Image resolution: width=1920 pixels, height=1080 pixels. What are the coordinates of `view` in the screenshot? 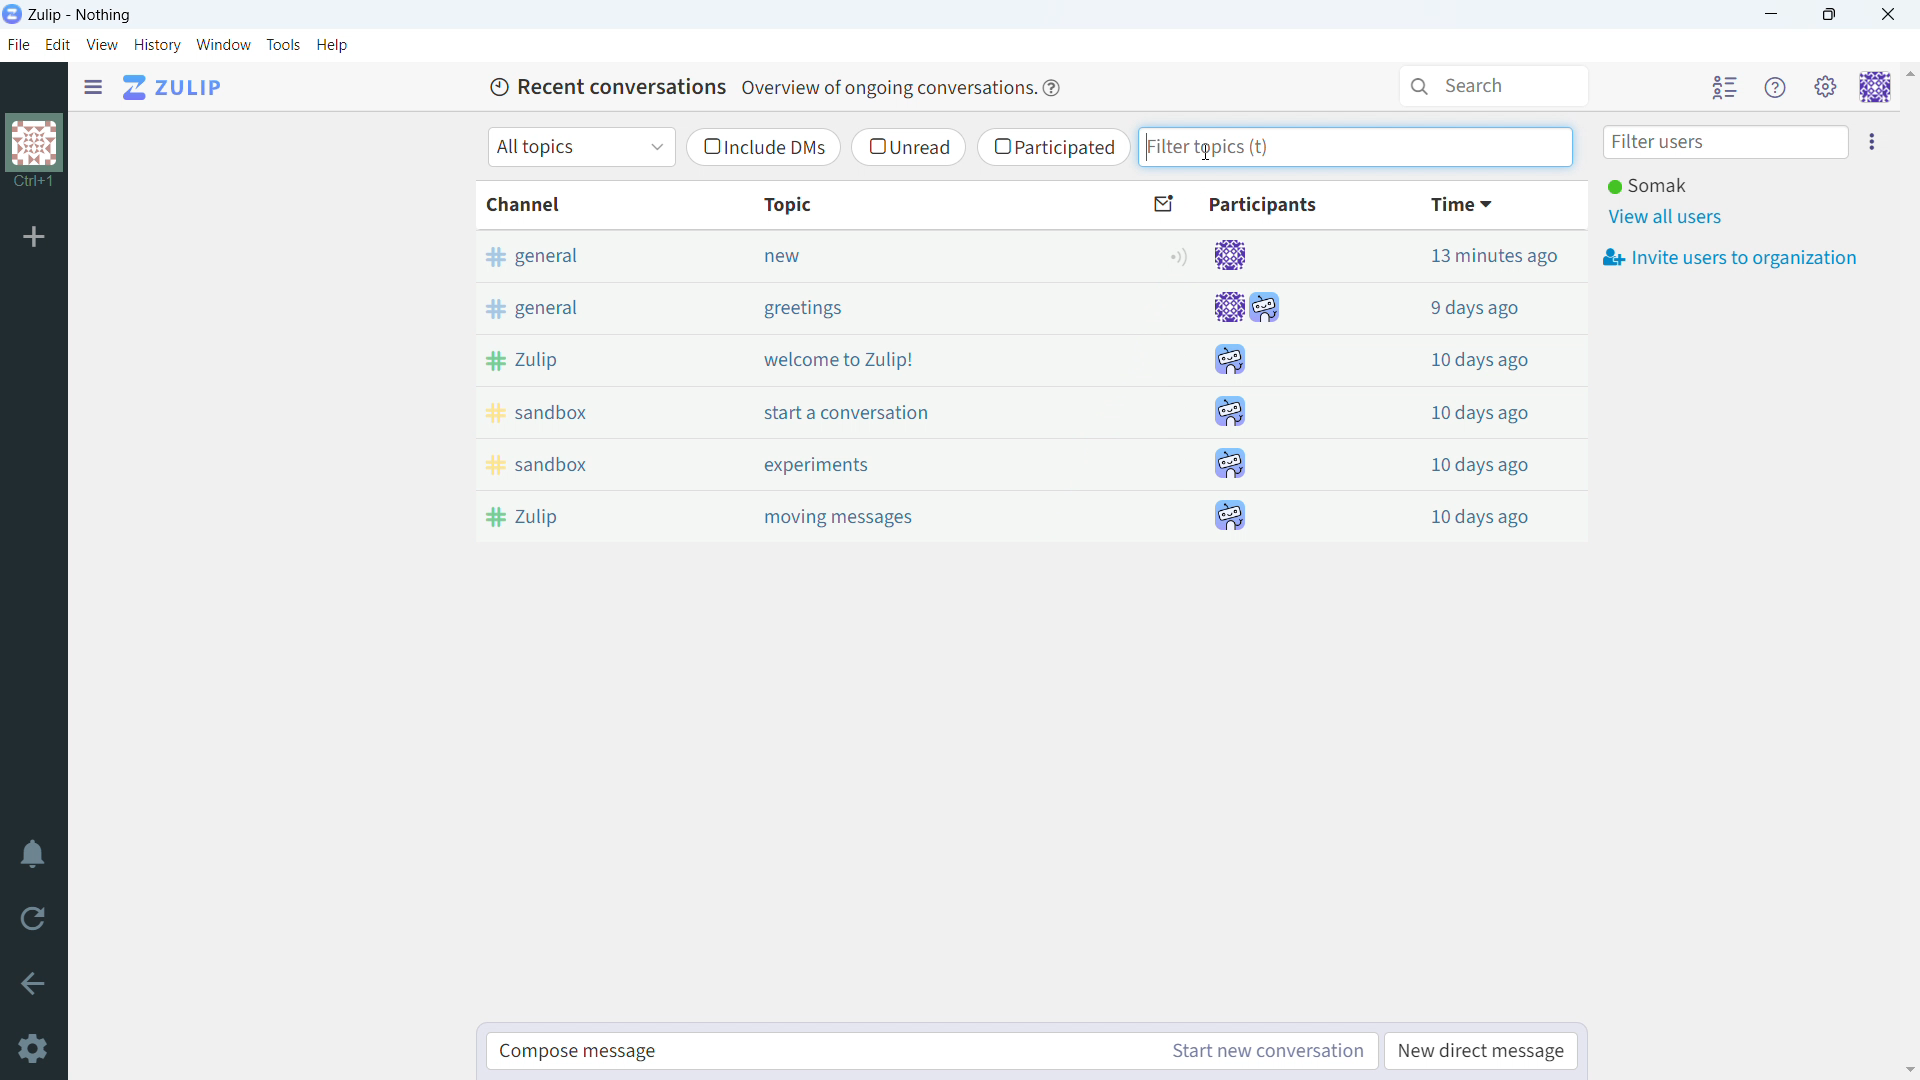 It's located at (101, 45).